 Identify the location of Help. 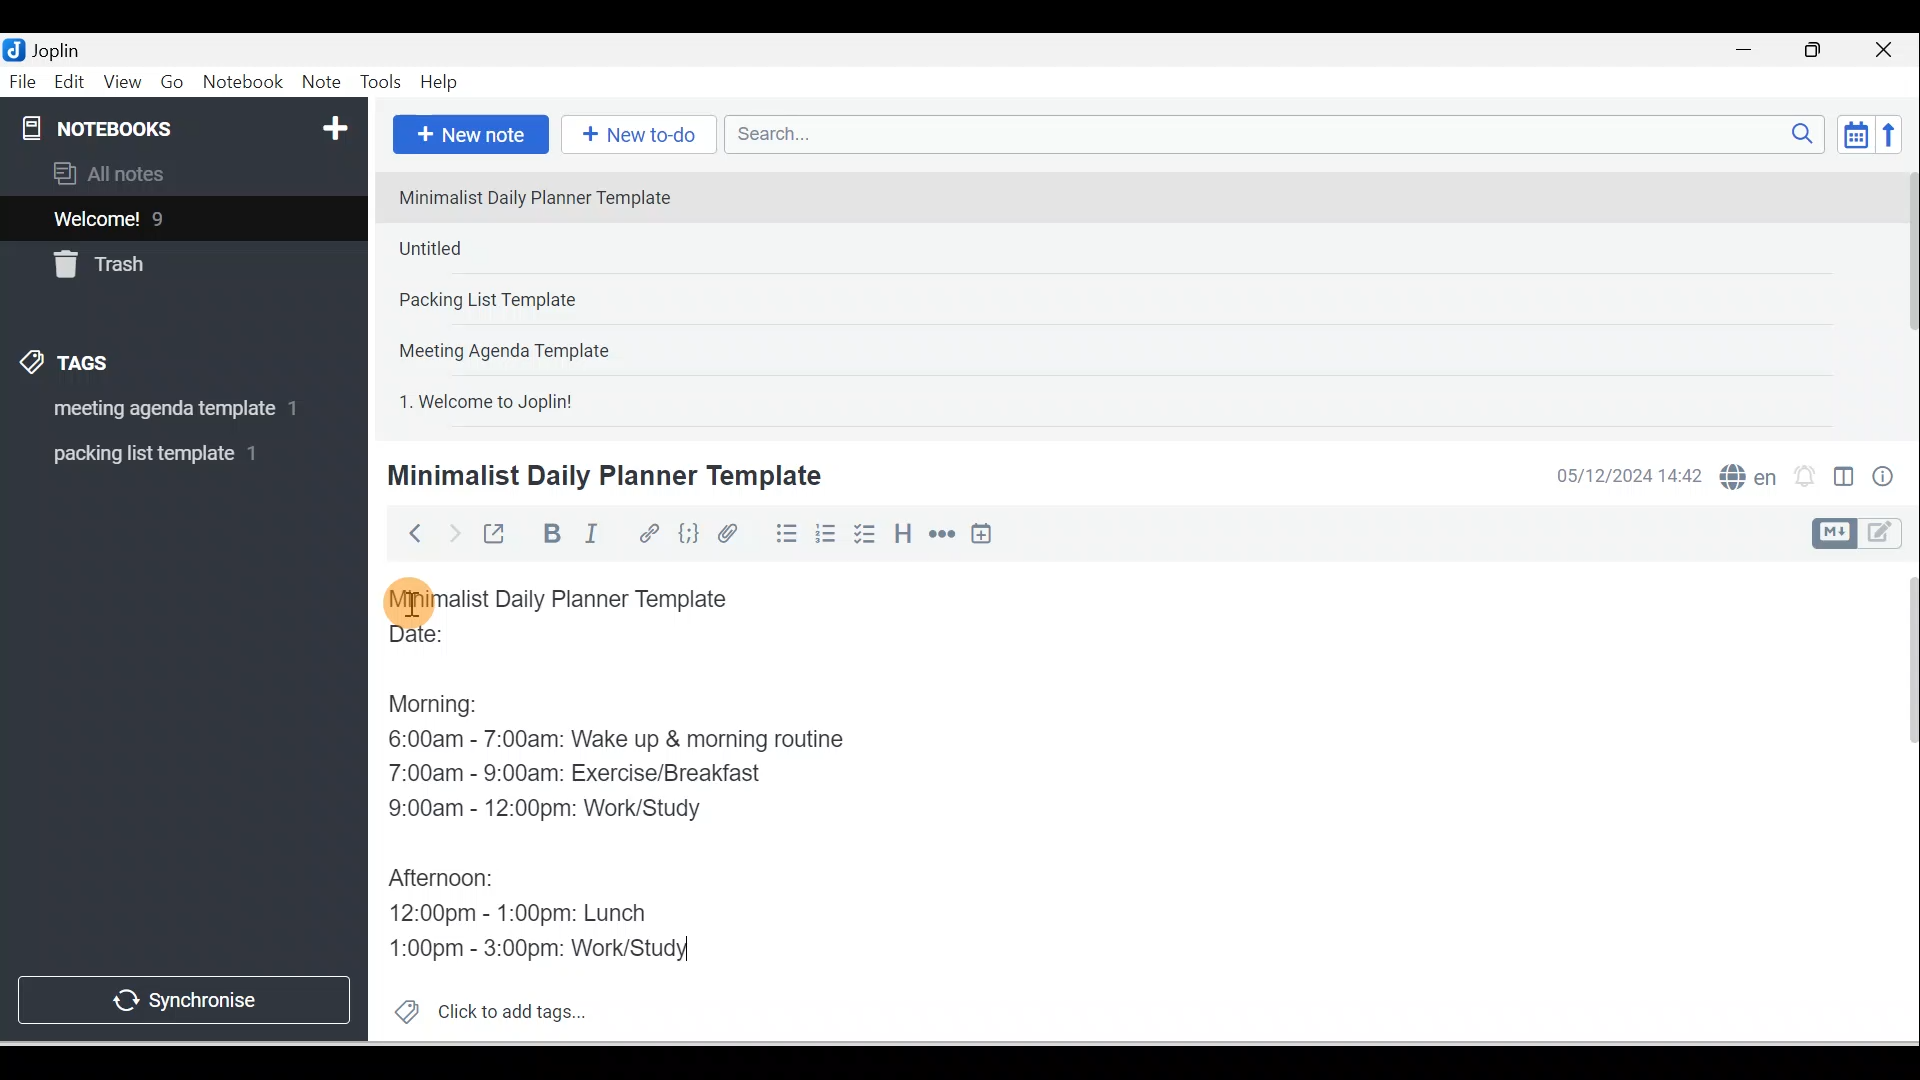
(440, 83).